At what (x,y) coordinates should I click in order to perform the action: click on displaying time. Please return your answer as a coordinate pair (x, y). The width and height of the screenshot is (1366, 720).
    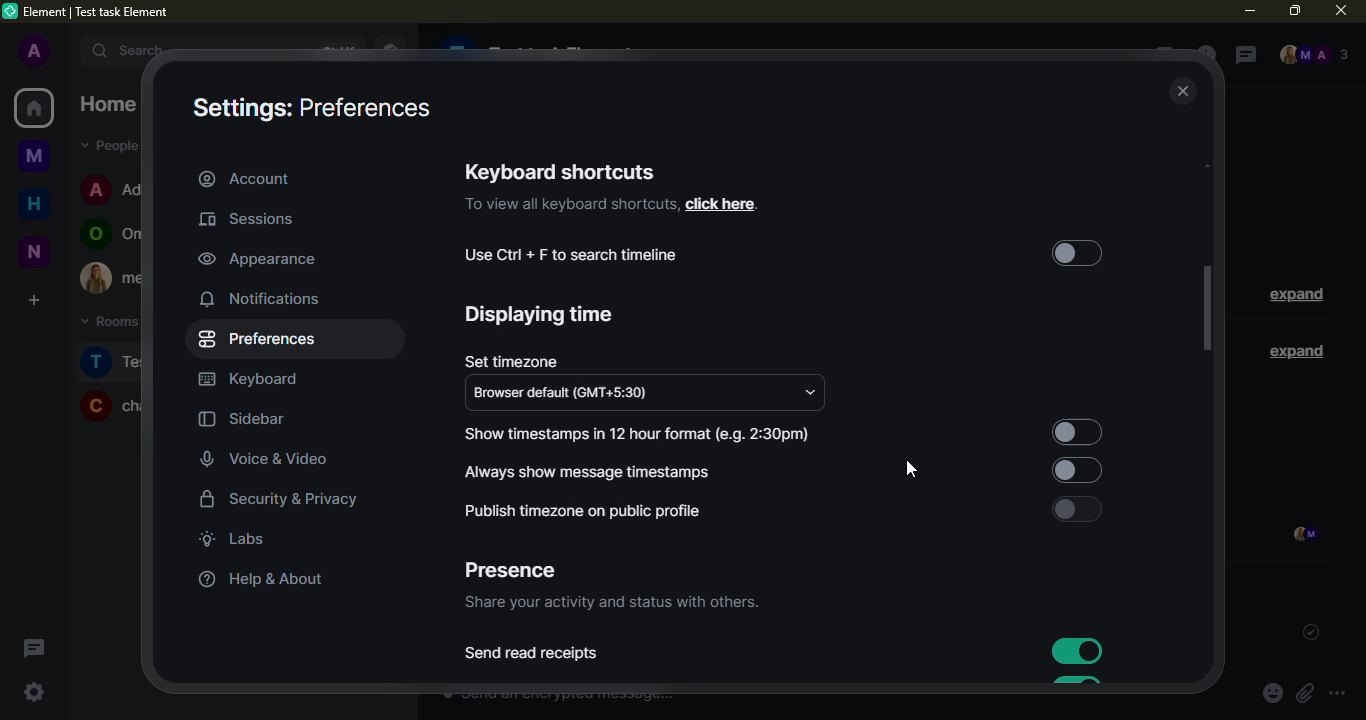
    Looking at the image, I should click on (541, 315).